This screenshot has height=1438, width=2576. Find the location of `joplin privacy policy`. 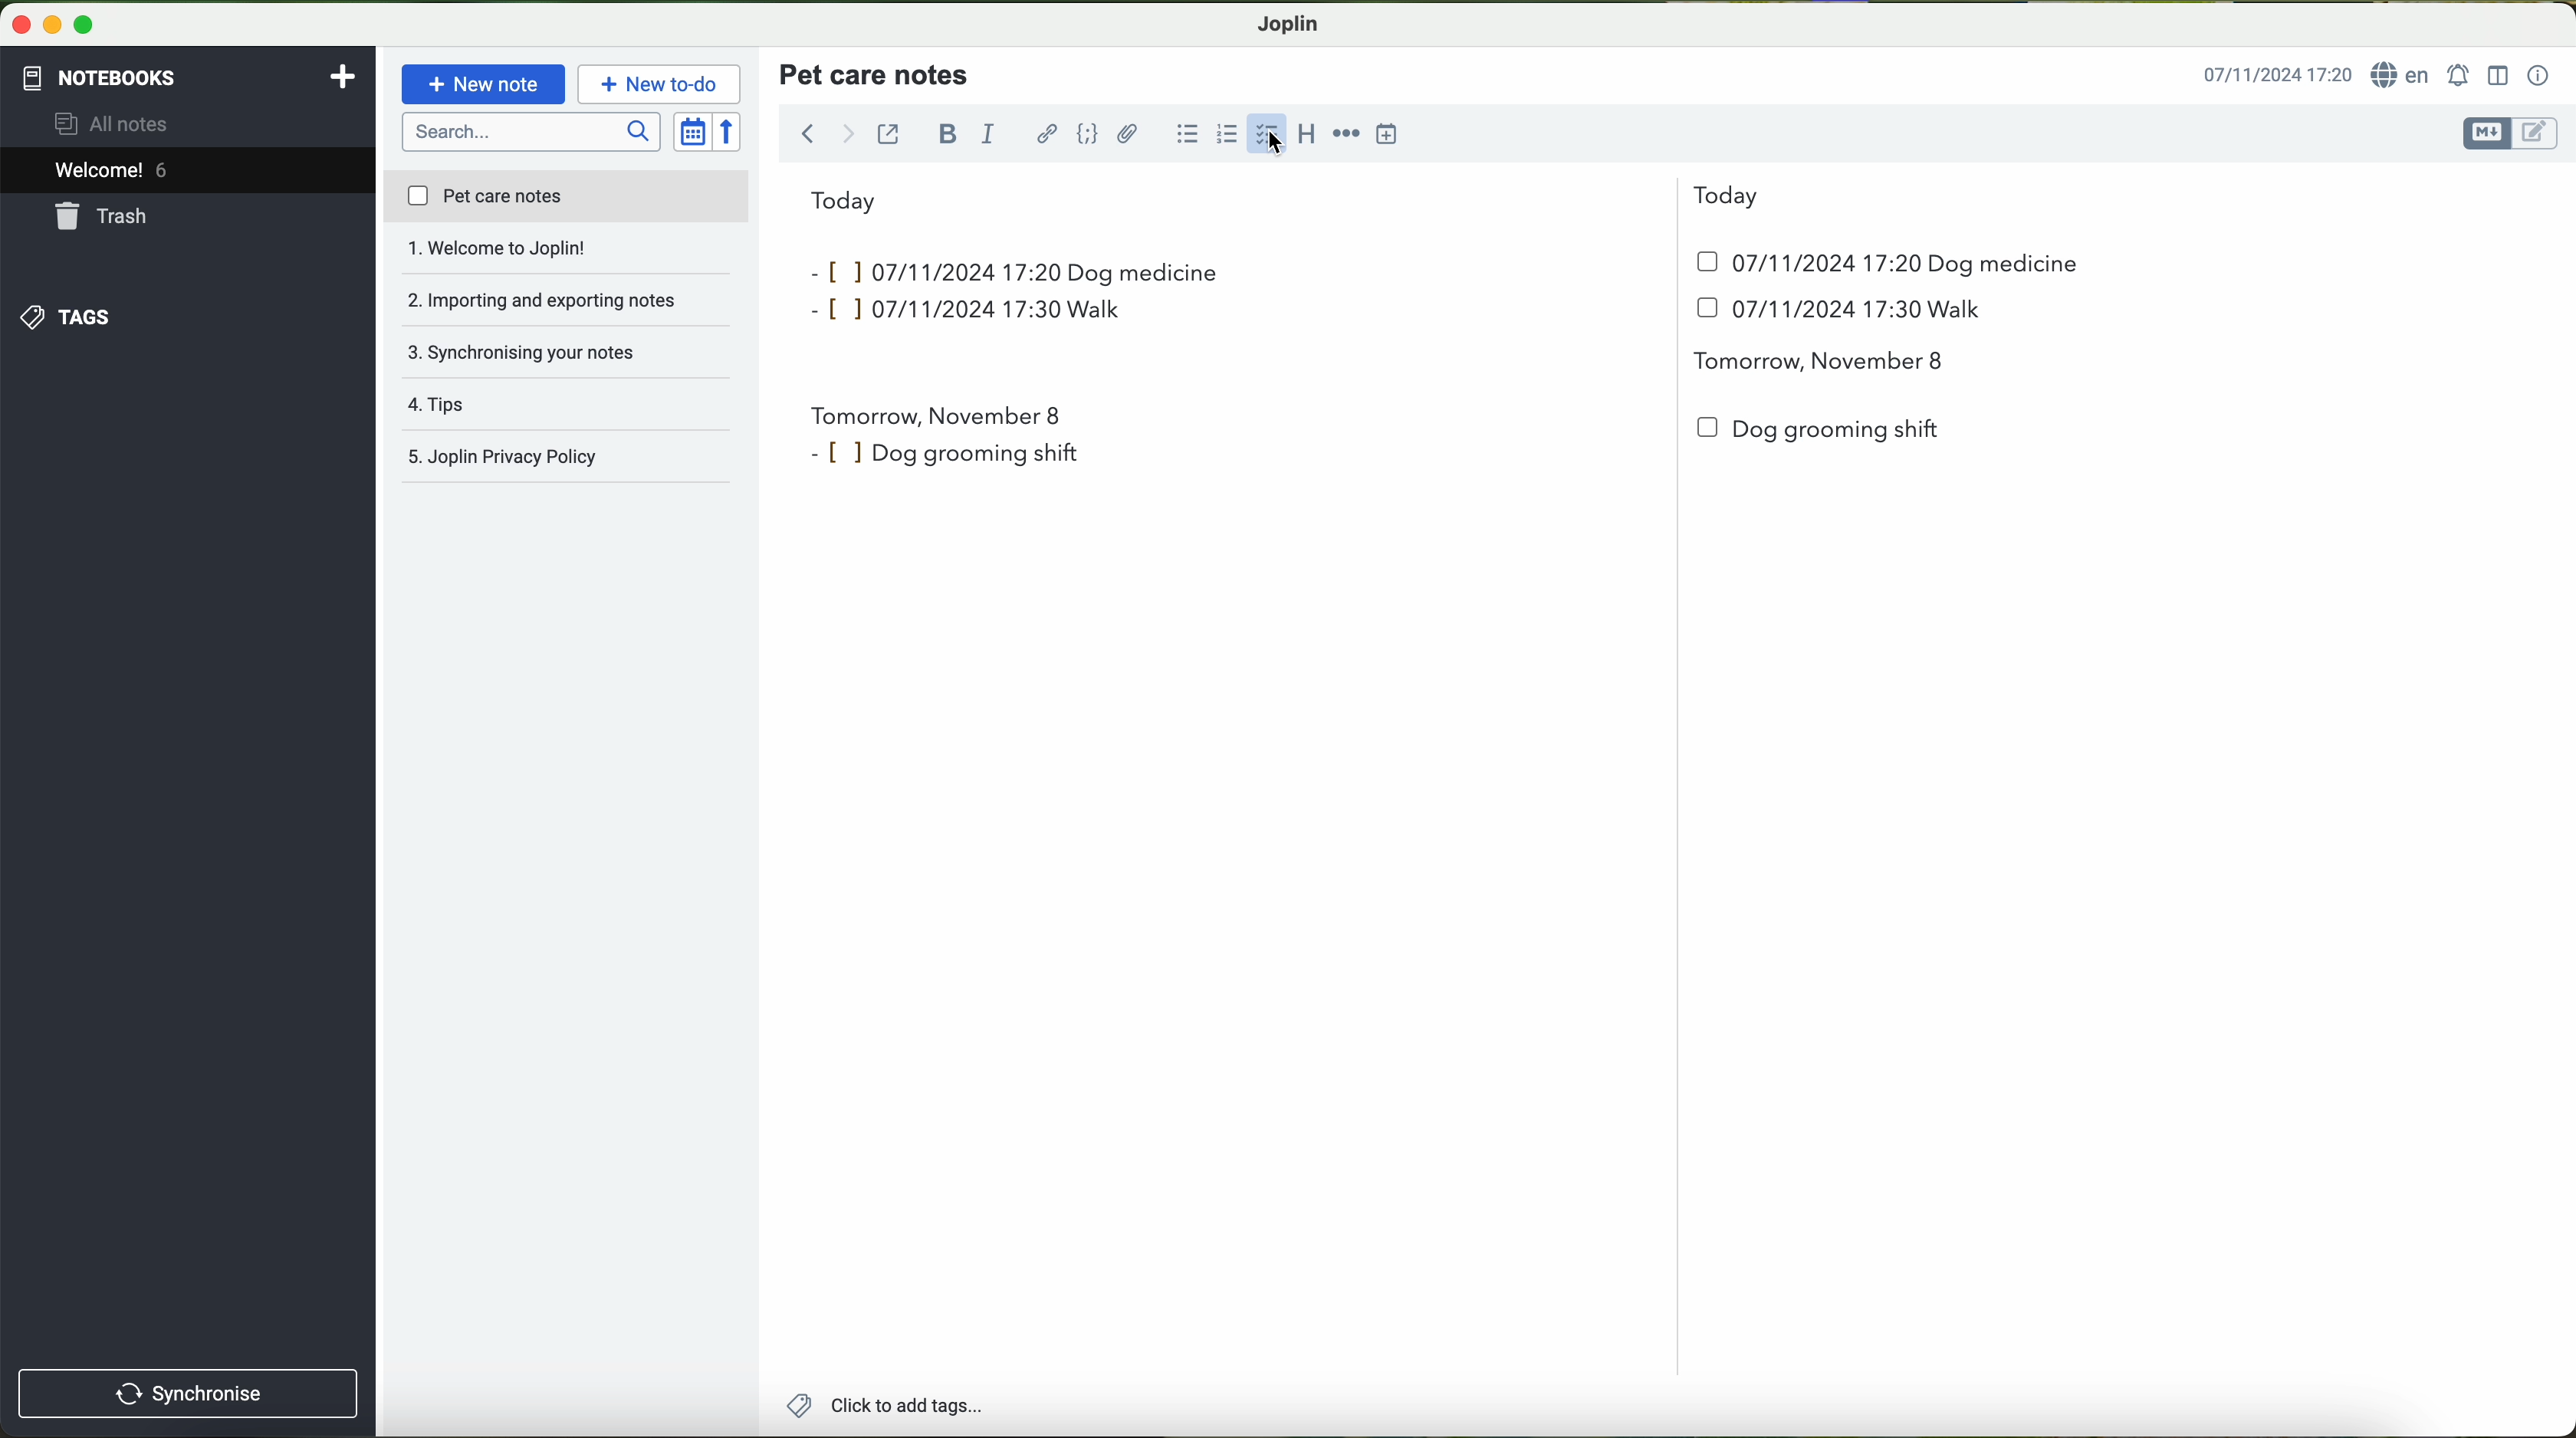

joplin privacy policy is located at coordinates (556, 459).